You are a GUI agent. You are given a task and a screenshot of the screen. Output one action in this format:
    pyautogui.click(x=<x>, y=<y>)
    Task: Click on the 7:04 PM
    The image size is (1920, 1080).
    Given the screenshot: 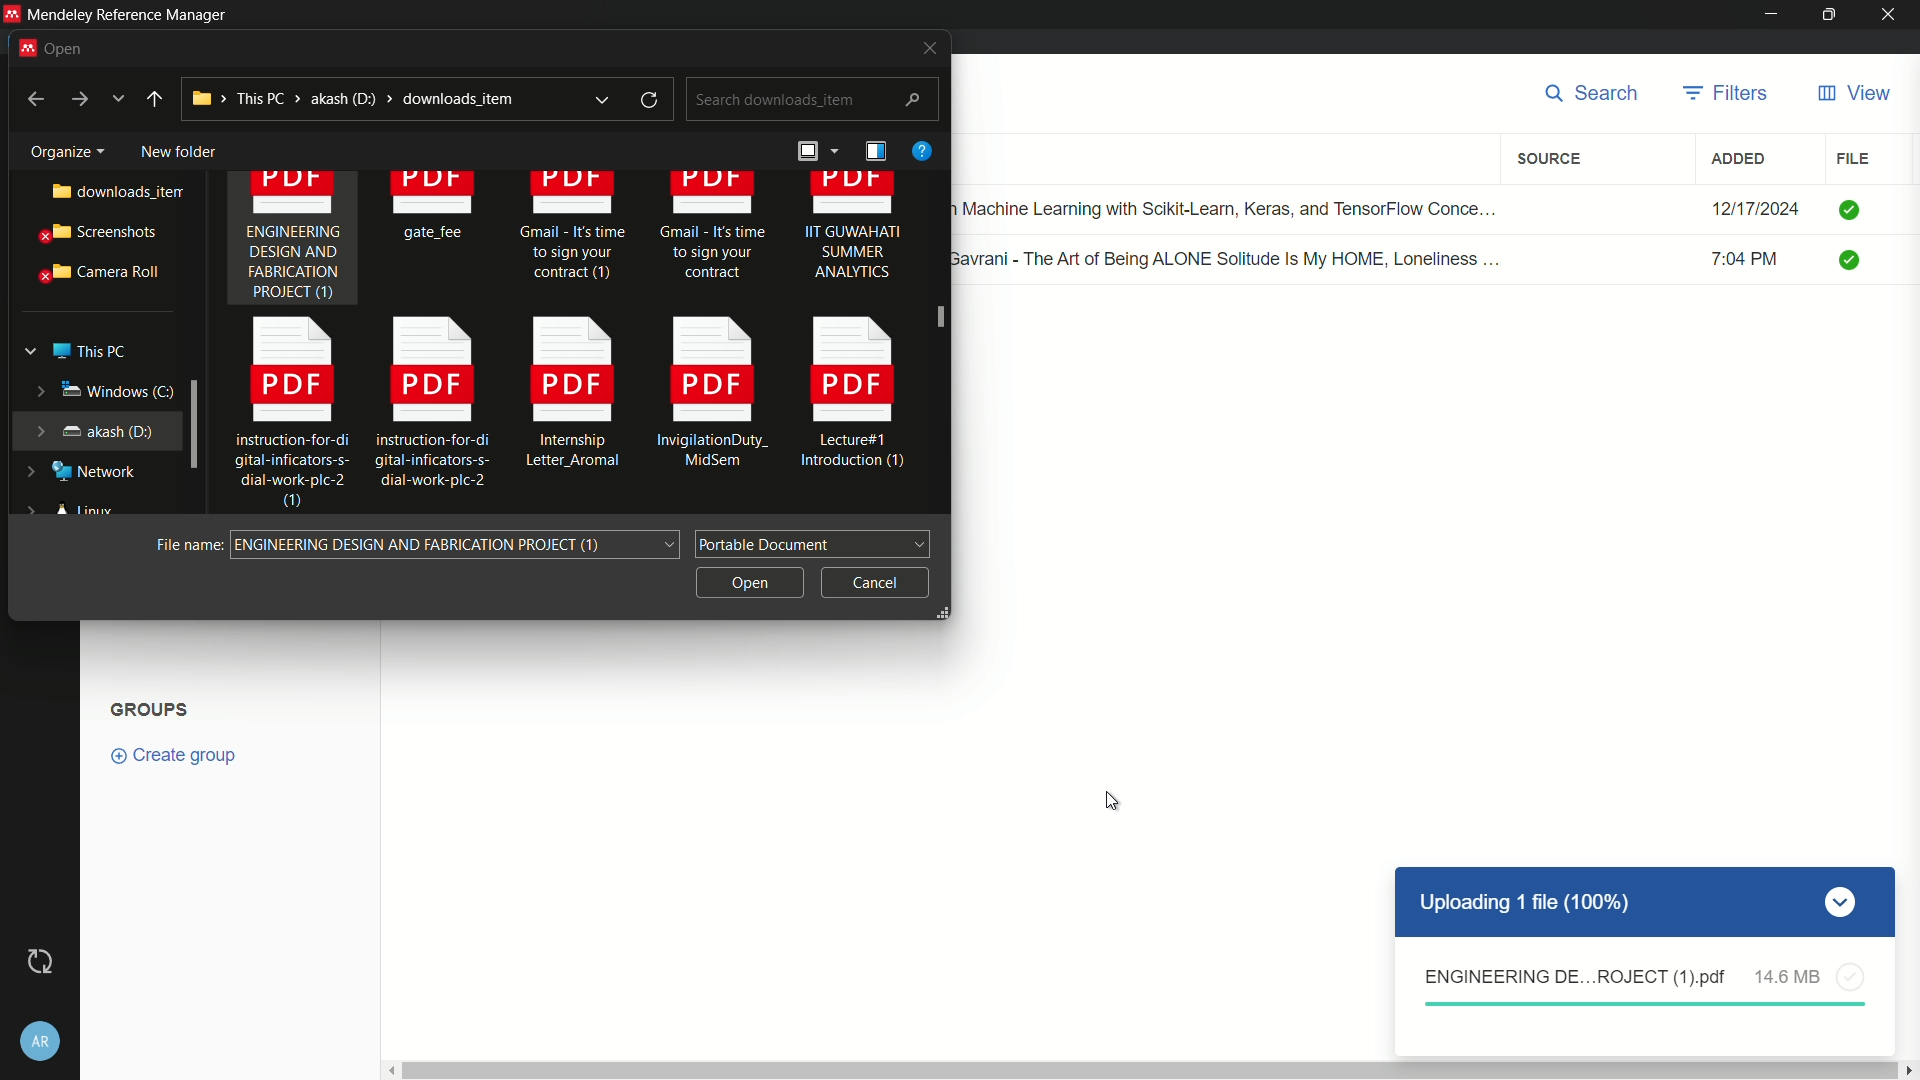 What is the action you would take?
    pyautogui.click(x=1756, y=262)
    